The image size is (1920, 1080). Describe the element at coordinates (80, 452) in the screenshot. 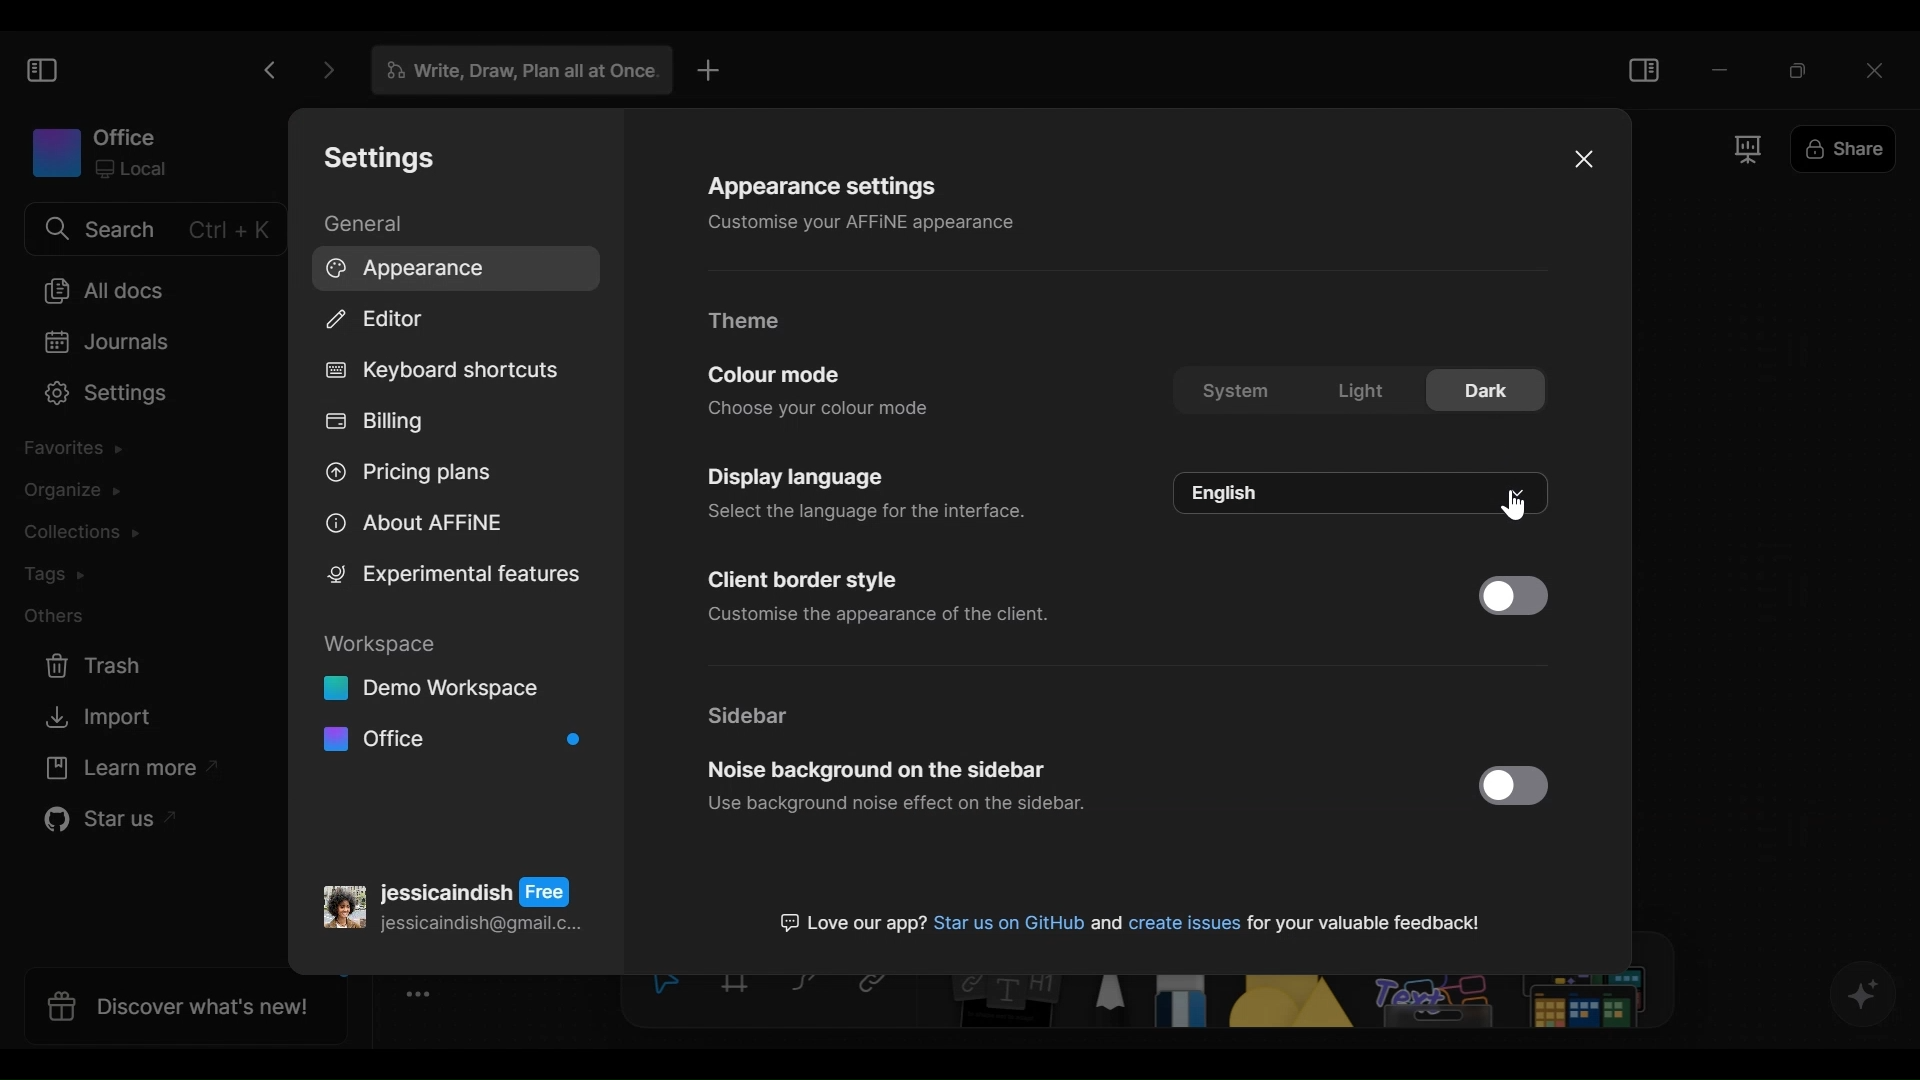

I see `Favorites` at that location.